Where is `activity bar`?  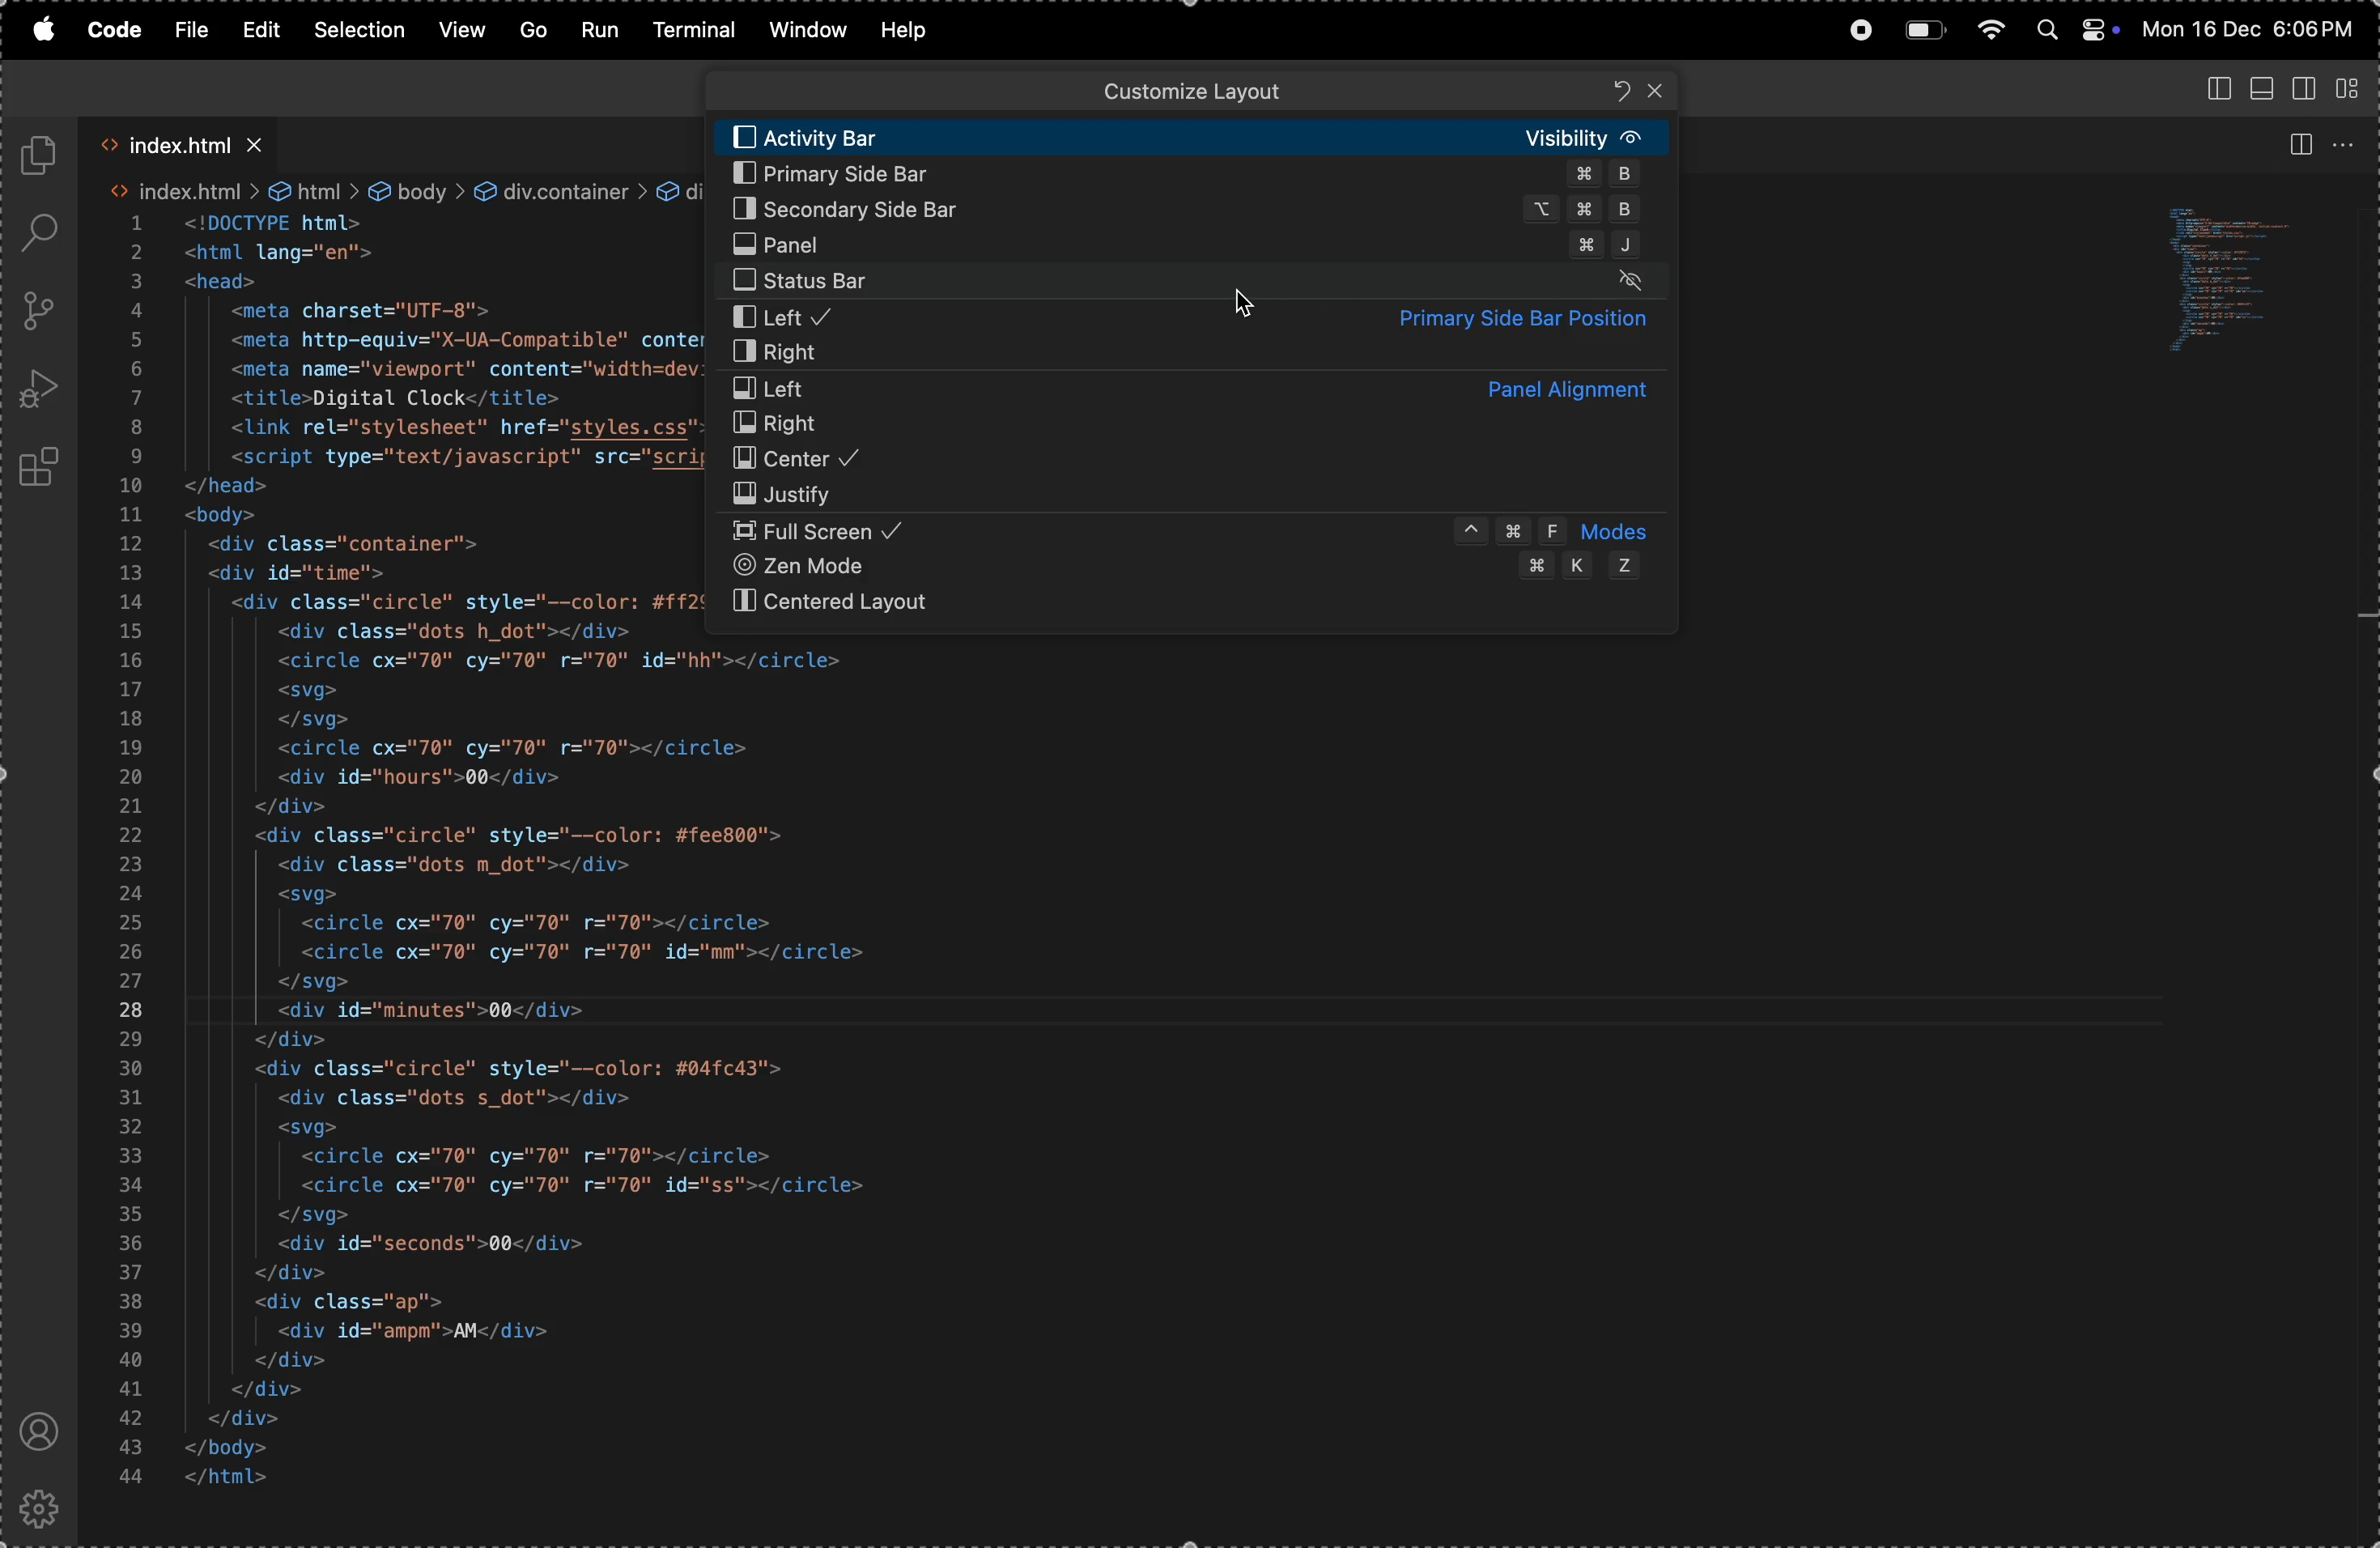
activity bar is located at coordinates (1189, 140).